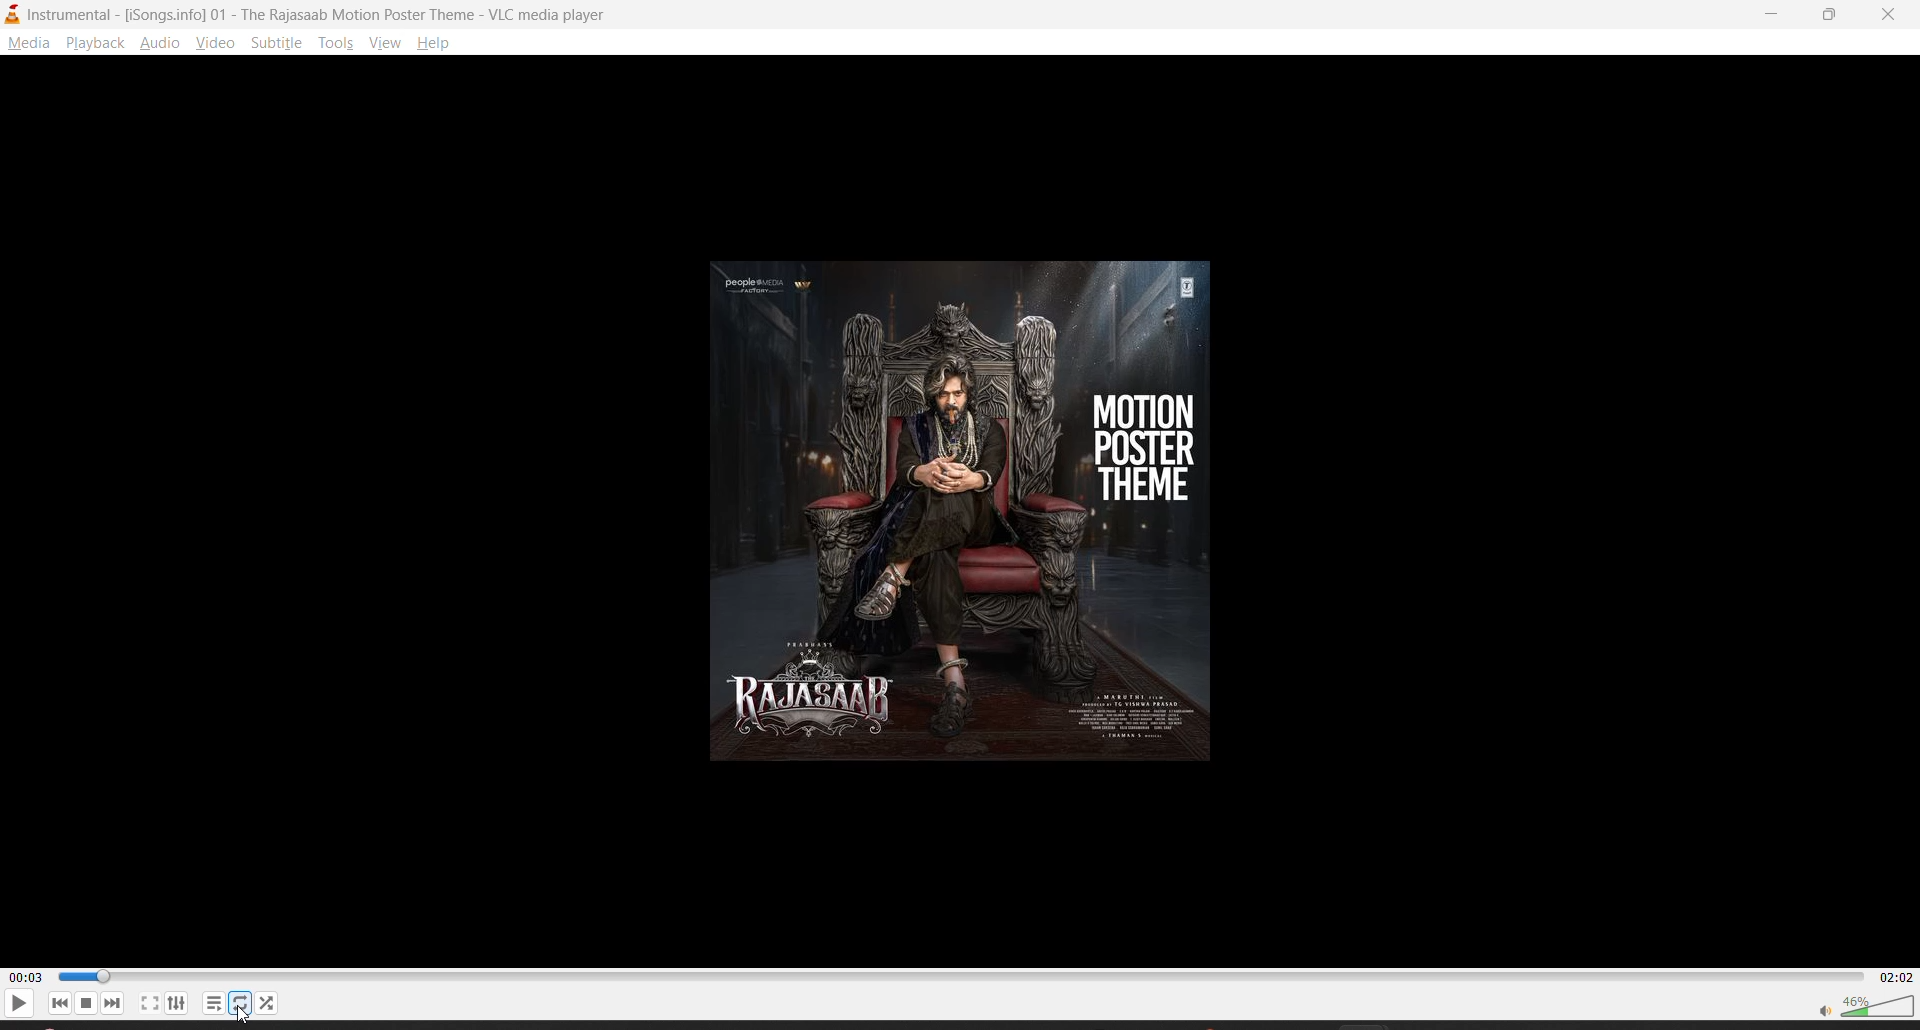 Image resolution: width=1920 pixels, height=1030 pixels. I want to click on previous, so click(58, 1005).